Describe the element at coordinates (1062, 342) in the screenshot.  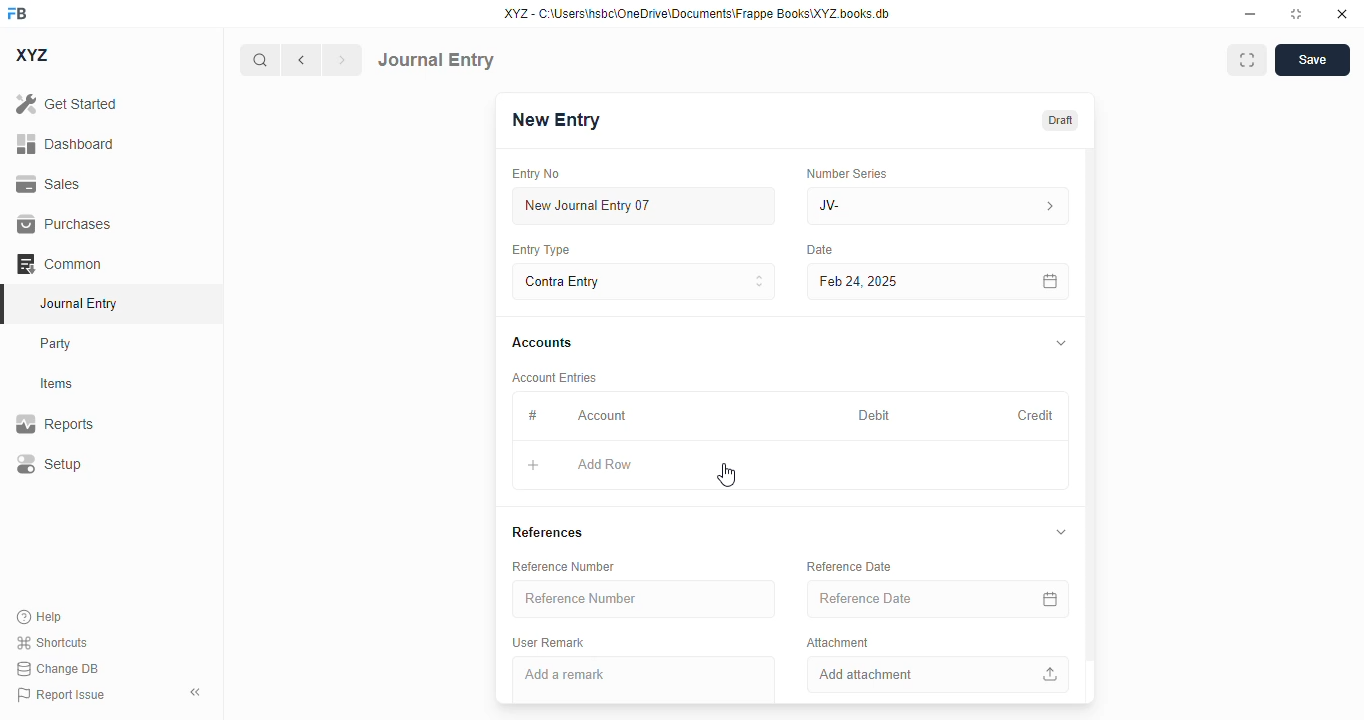
I see `toggle expand/collapse` at that location.